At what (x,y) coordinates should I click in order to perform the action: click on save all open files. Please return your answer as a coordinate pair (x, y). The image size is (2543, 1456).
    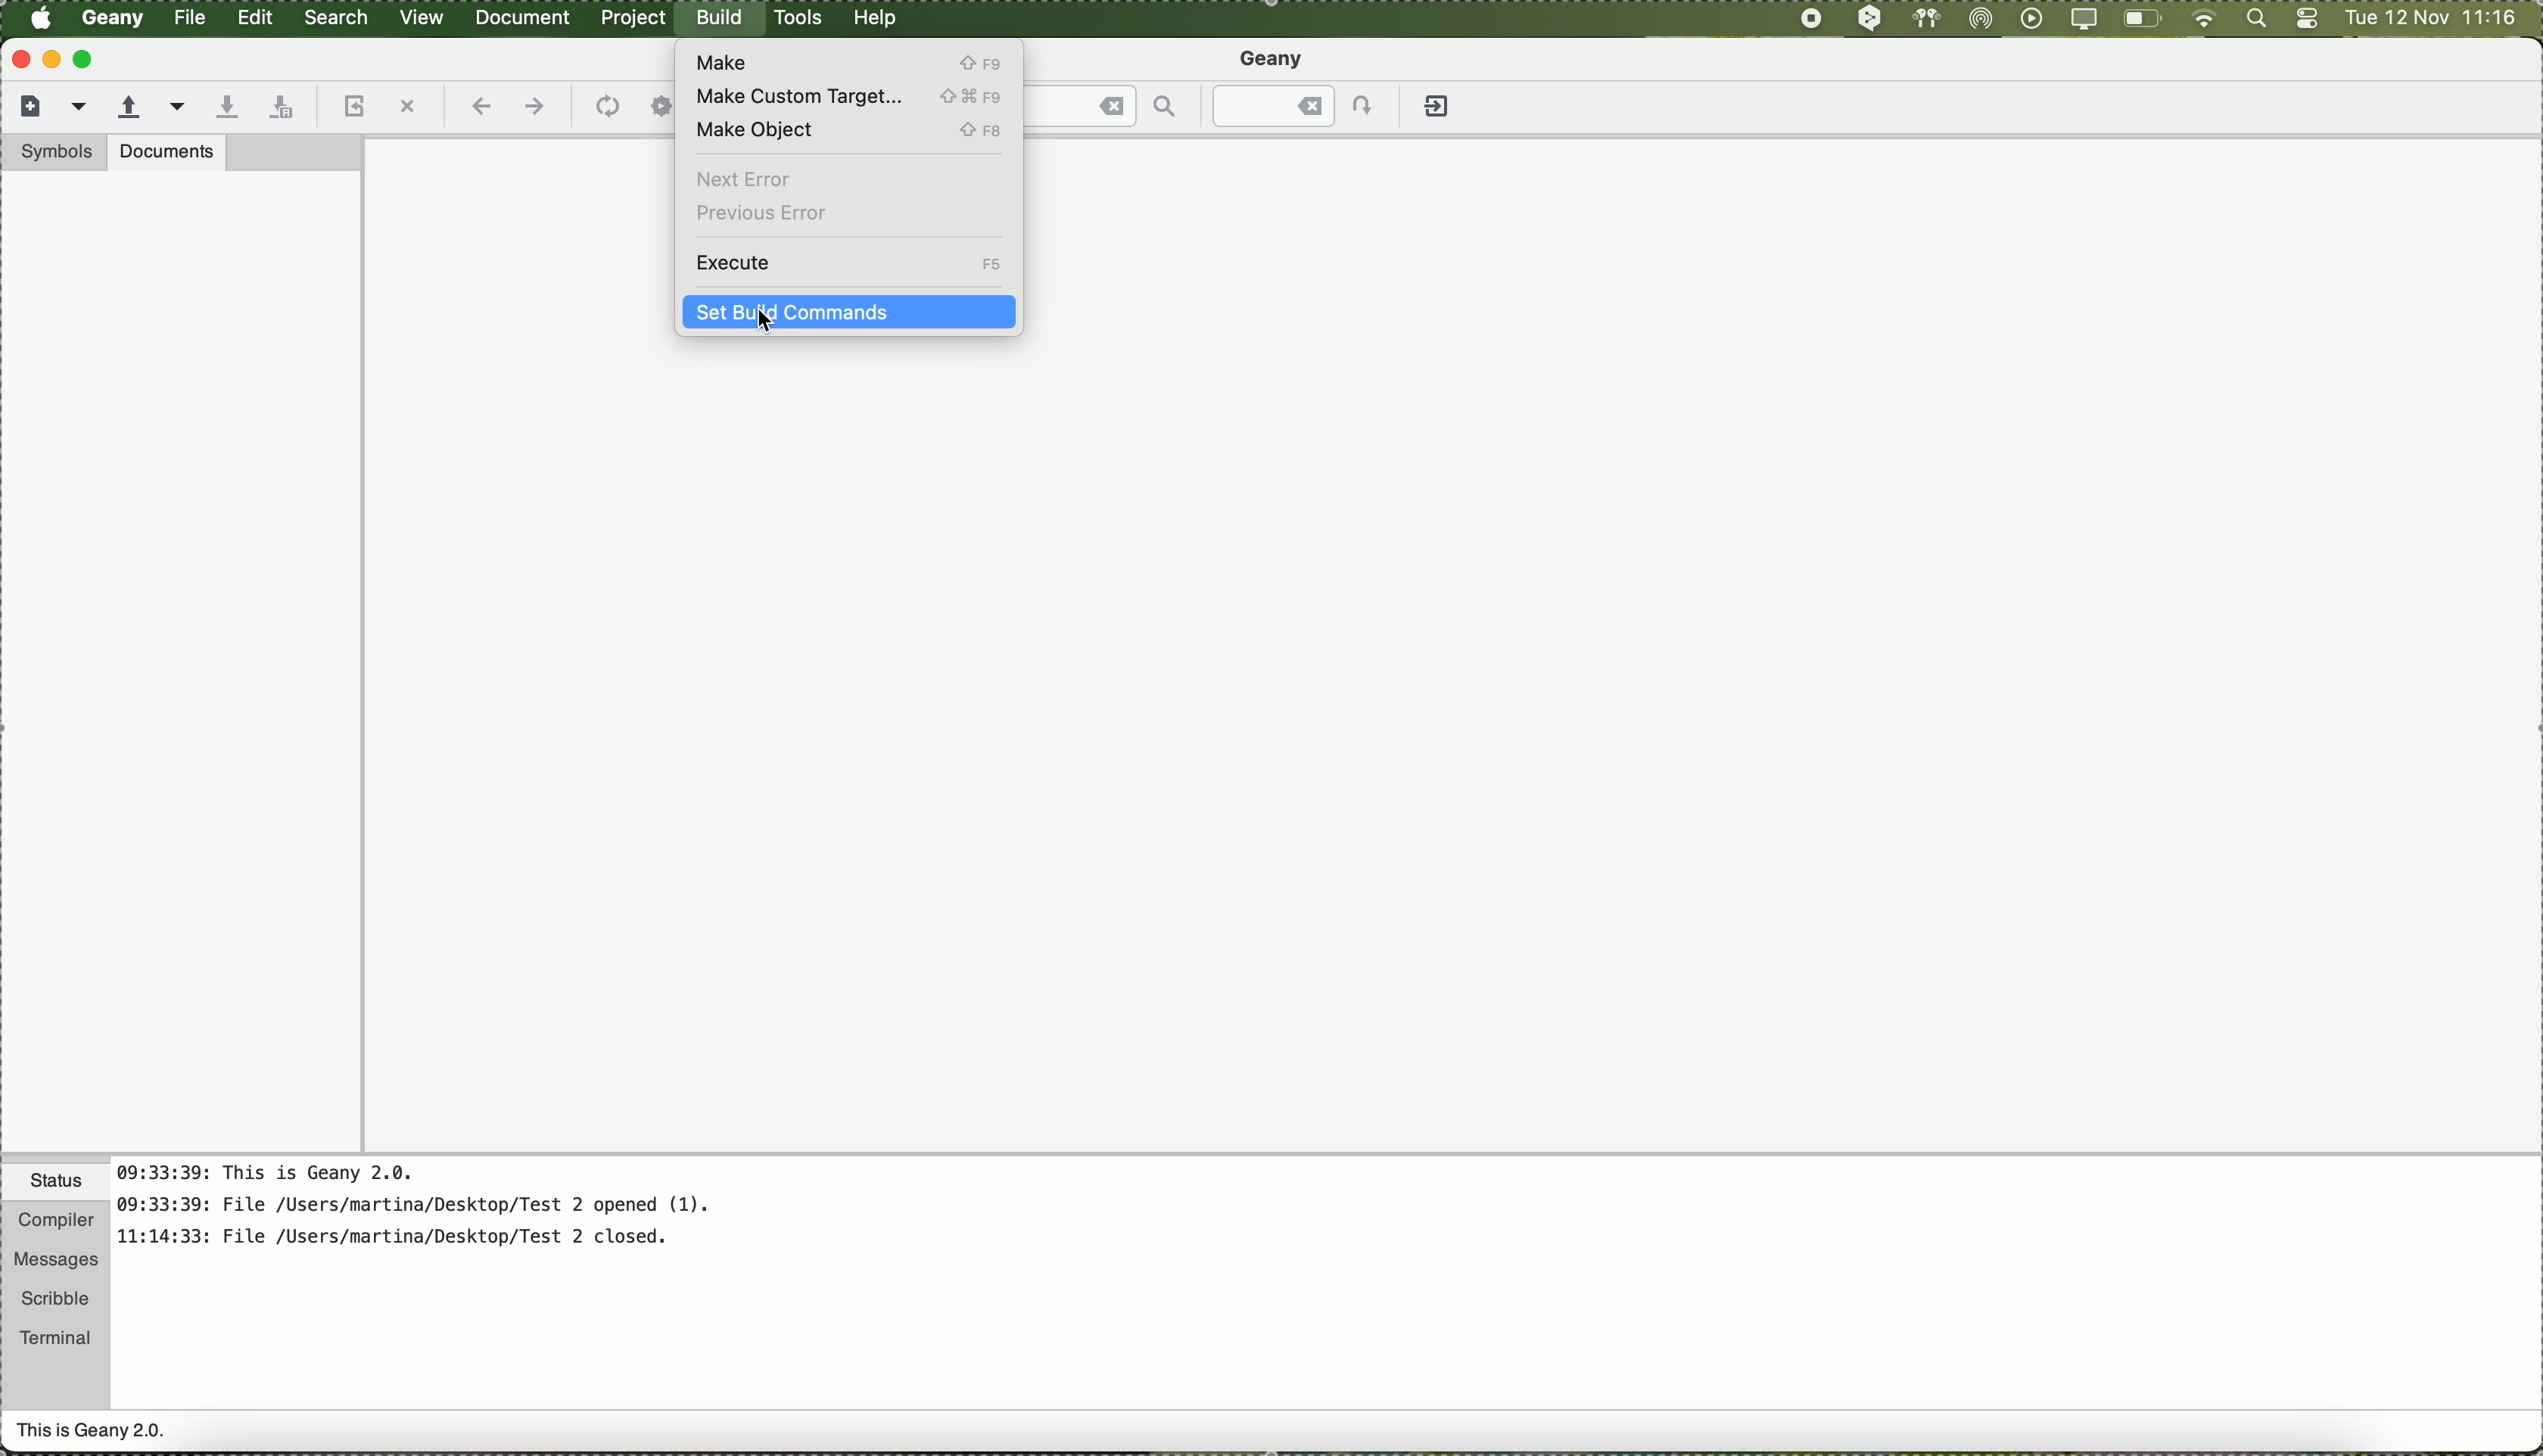
    Looking at the image, I should click on (278, 108).